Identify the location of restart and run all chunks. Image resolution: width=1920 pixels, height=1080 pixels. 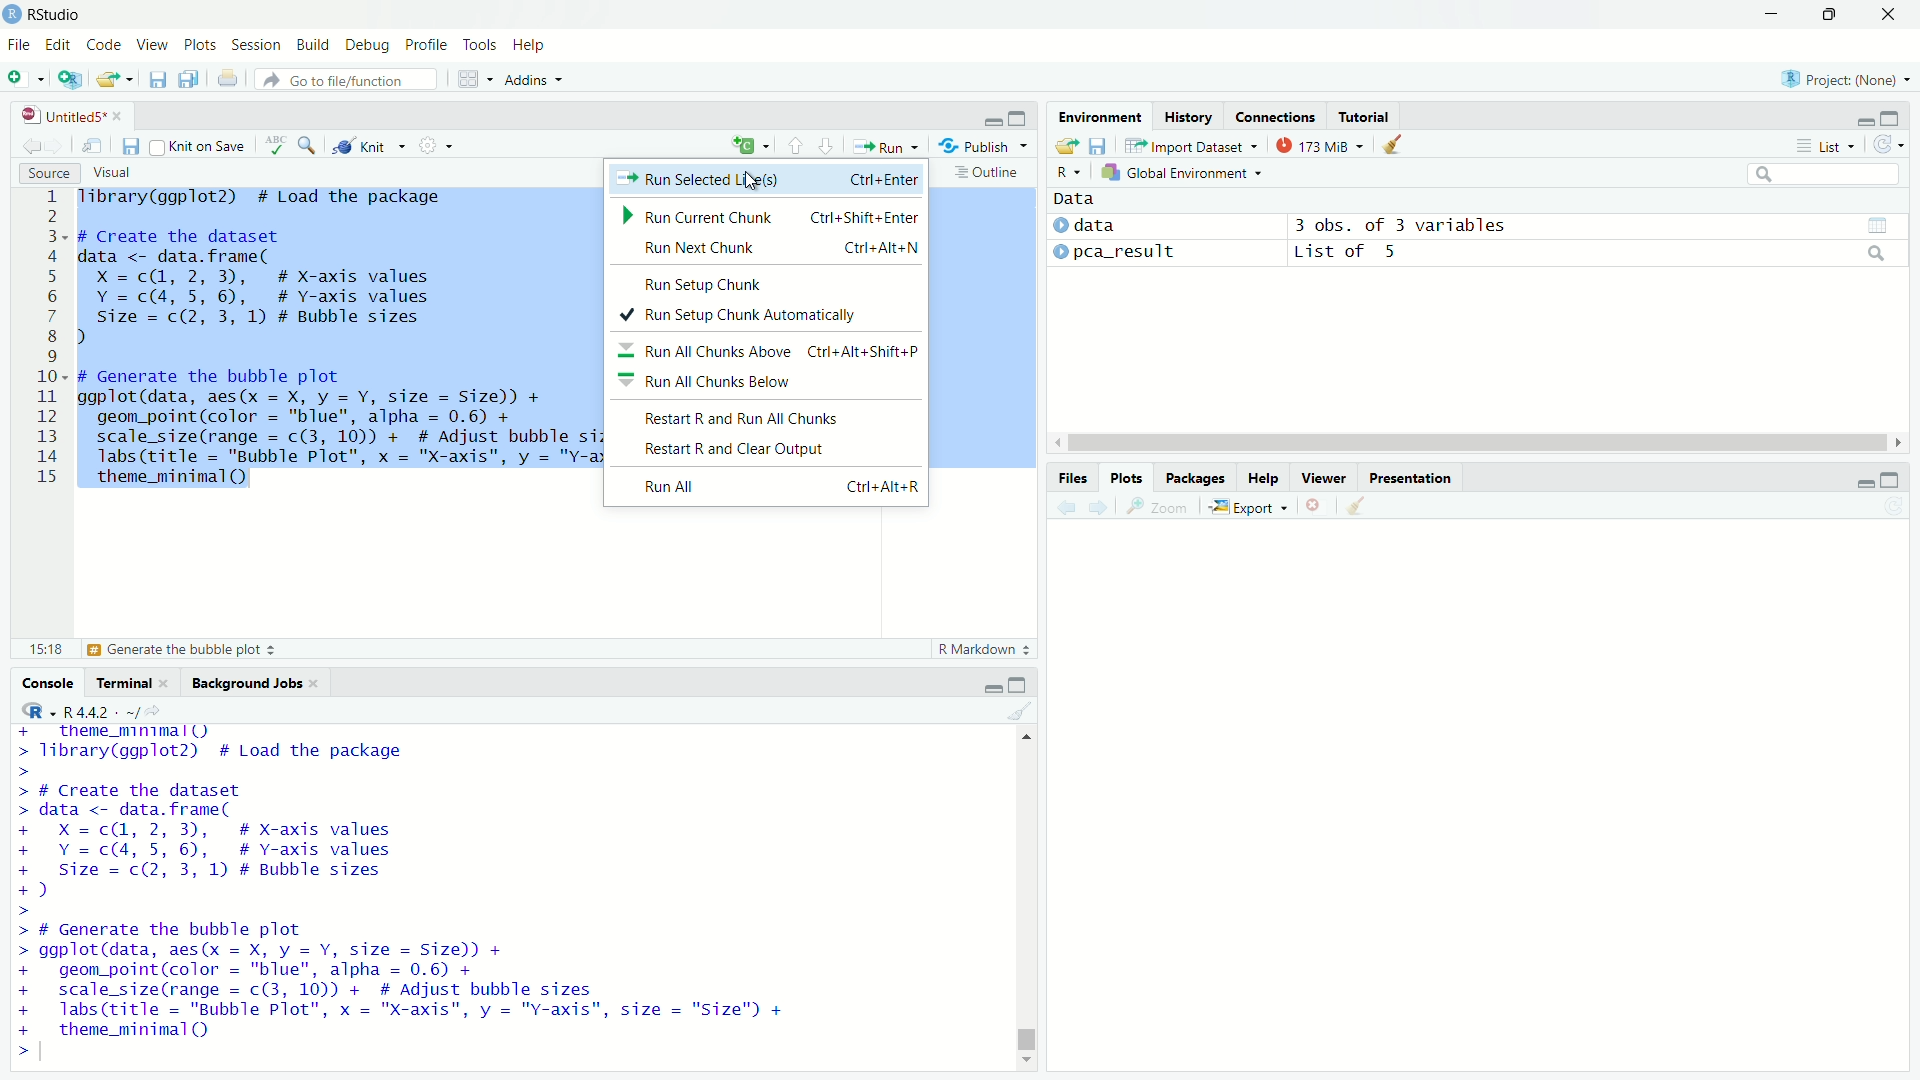
(771, 418).